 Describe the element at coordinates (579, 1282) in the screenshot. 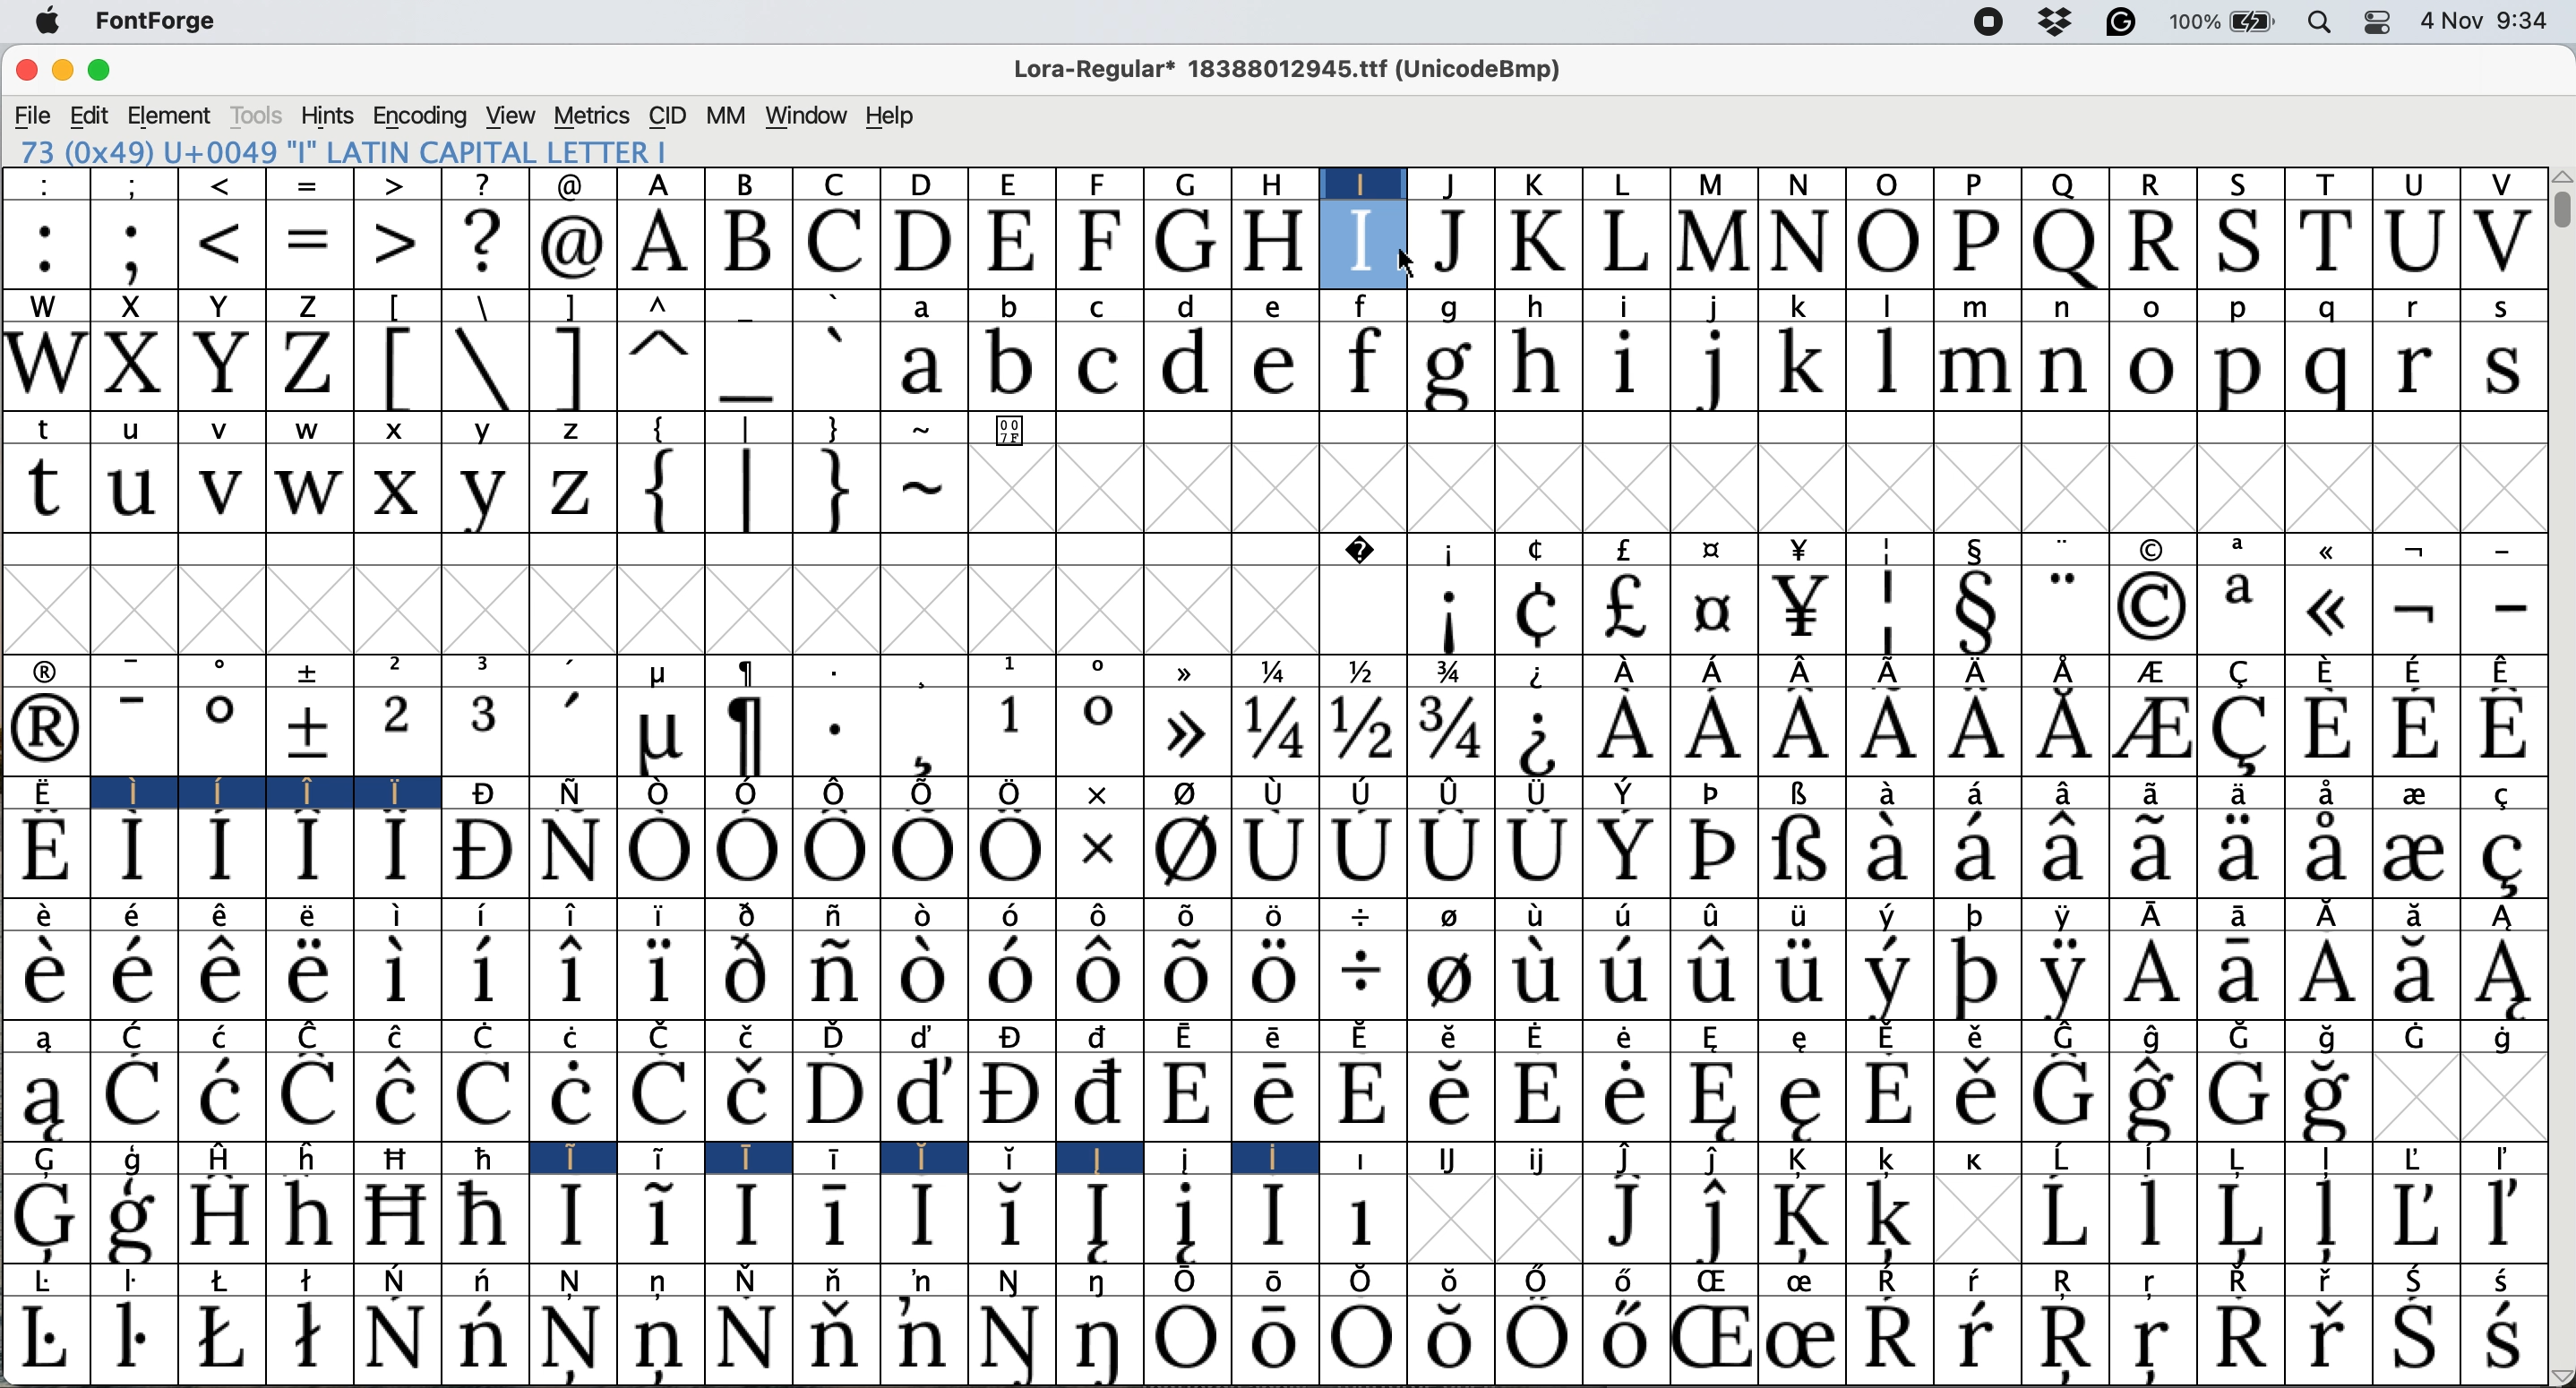

I see `Symbol` at that location.